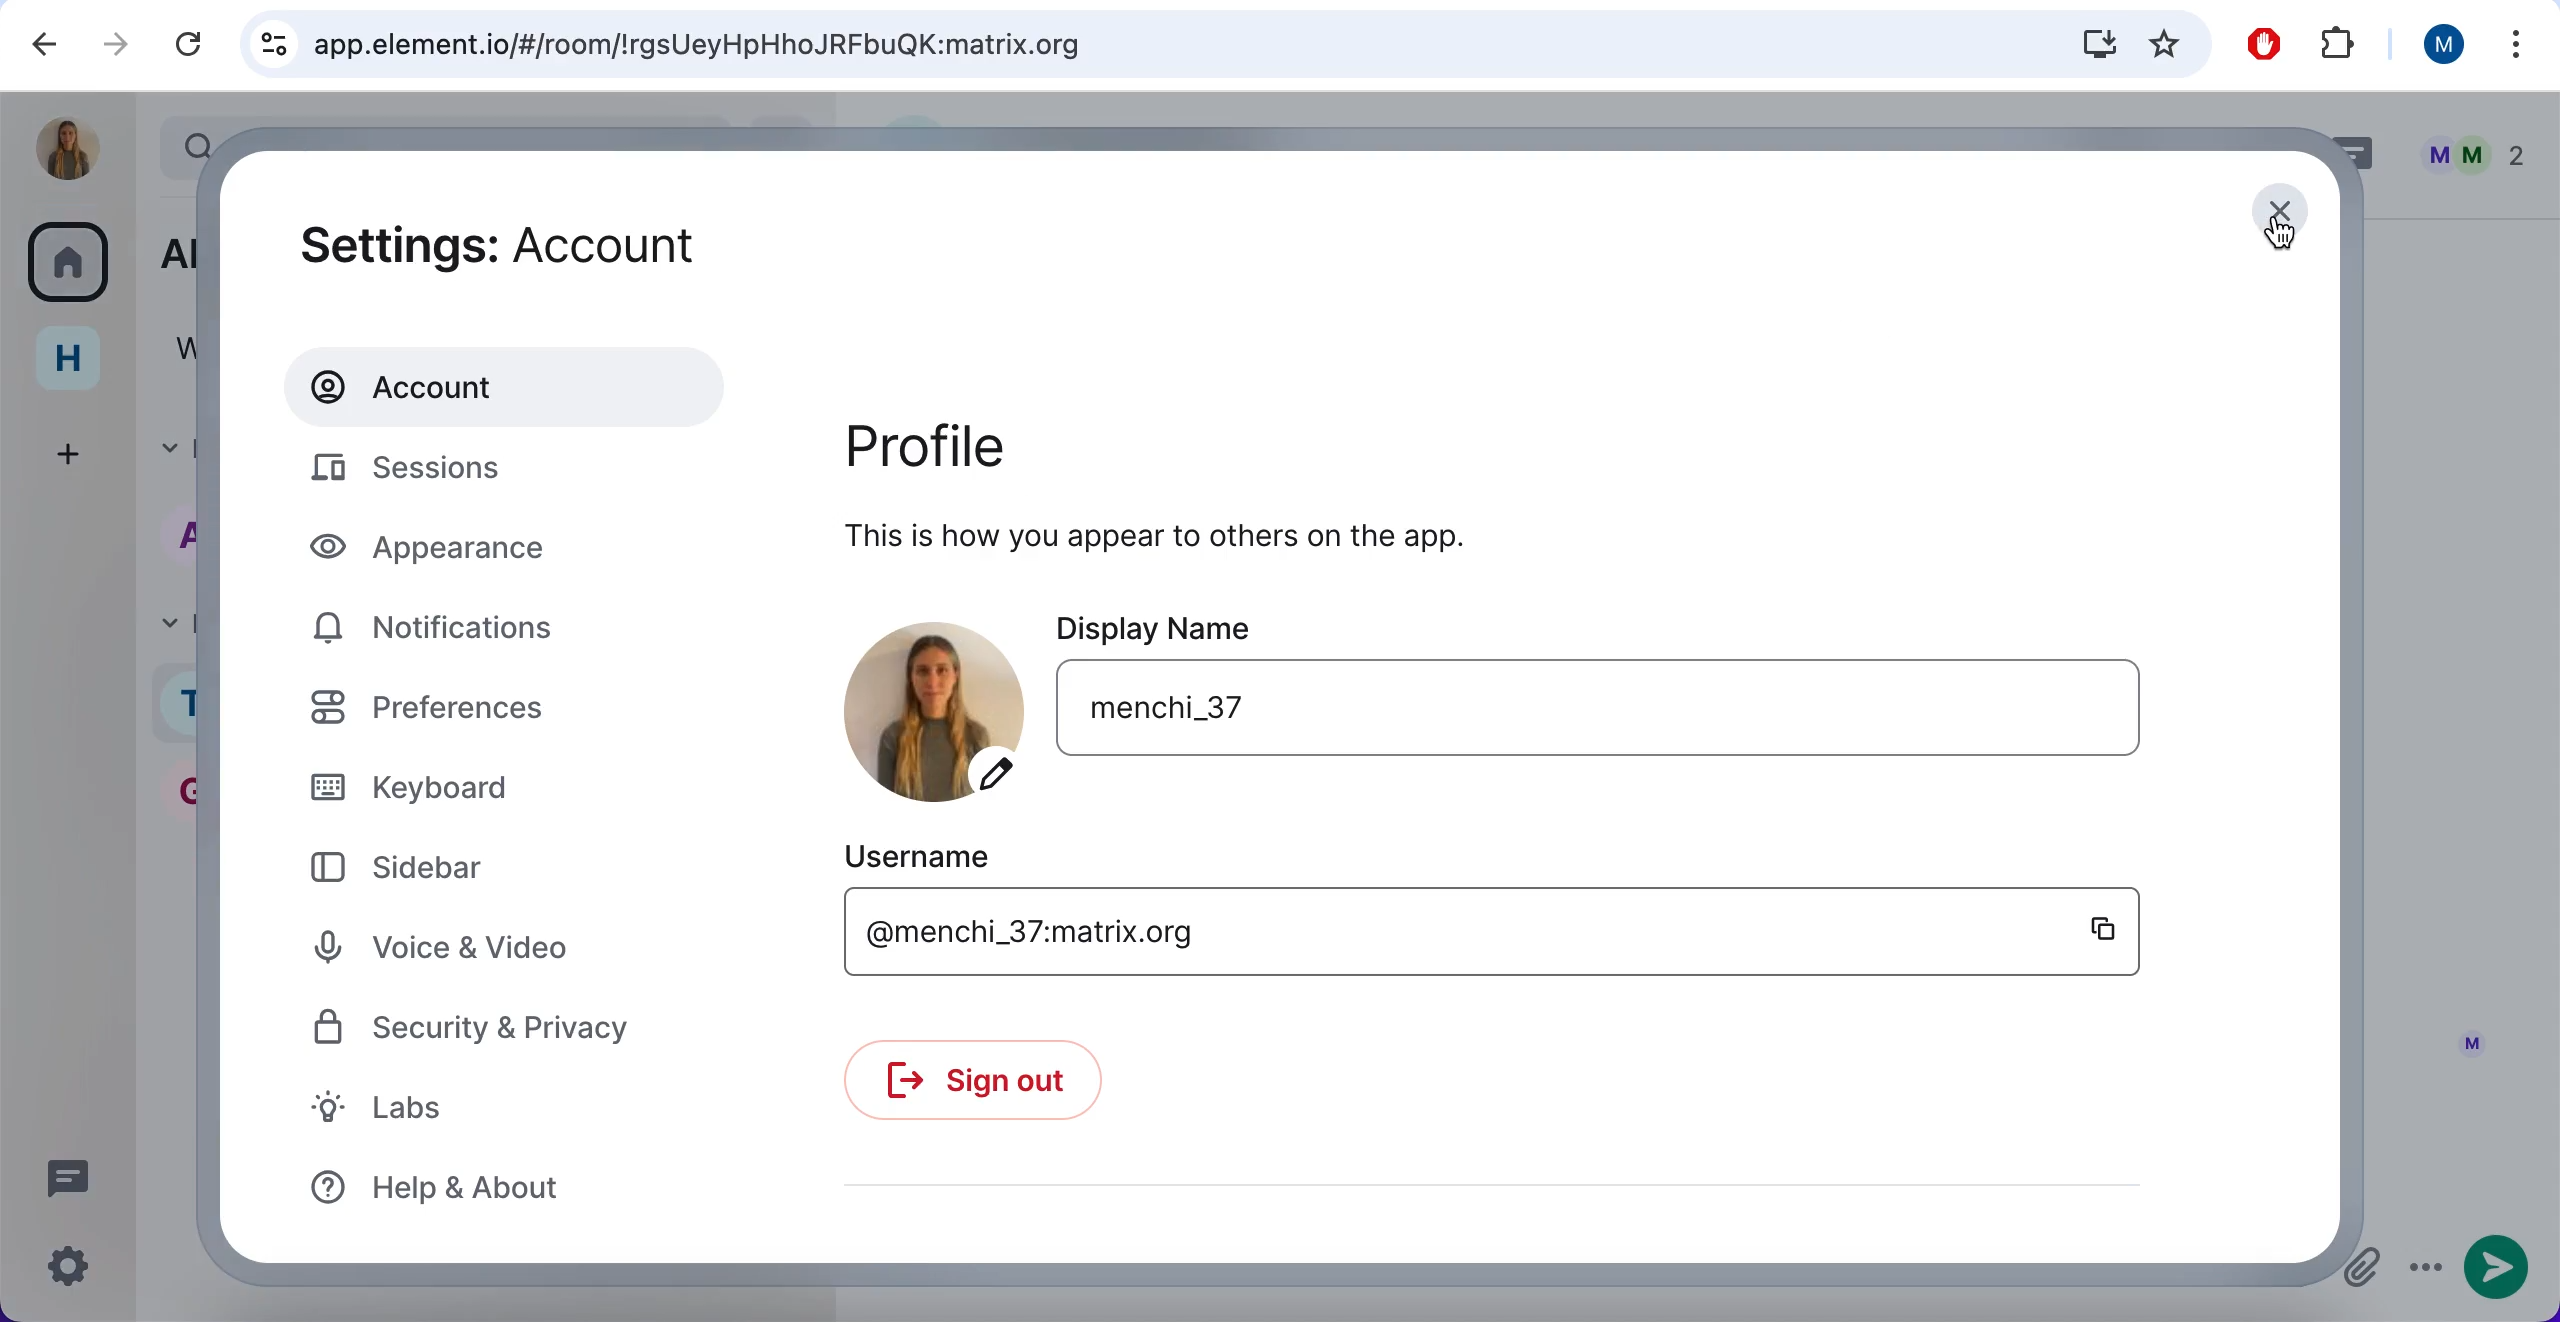 This screenshot has width=2560, height=1322. Describe the element at coordinates (185, 45) in the screenshot. I see `reload current page` at that location.